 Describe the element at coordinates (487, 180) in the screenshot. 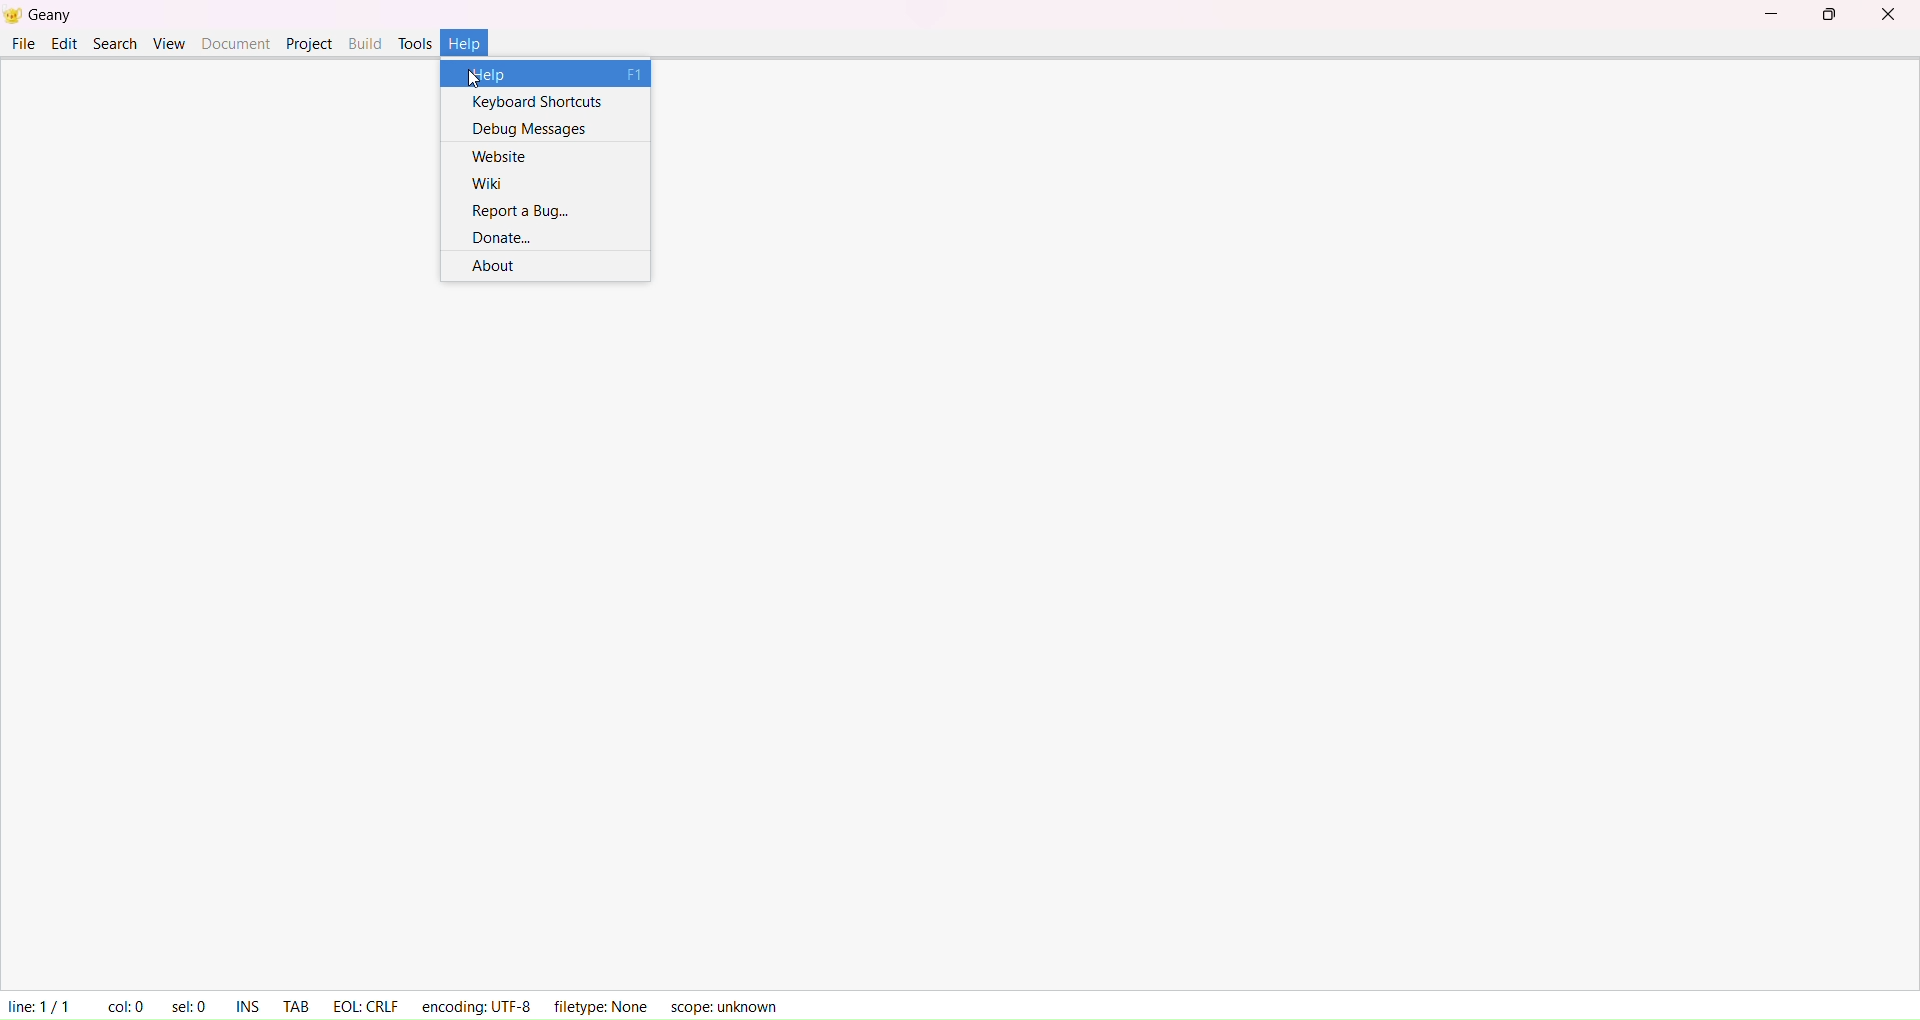

I see `wiki` at that location.